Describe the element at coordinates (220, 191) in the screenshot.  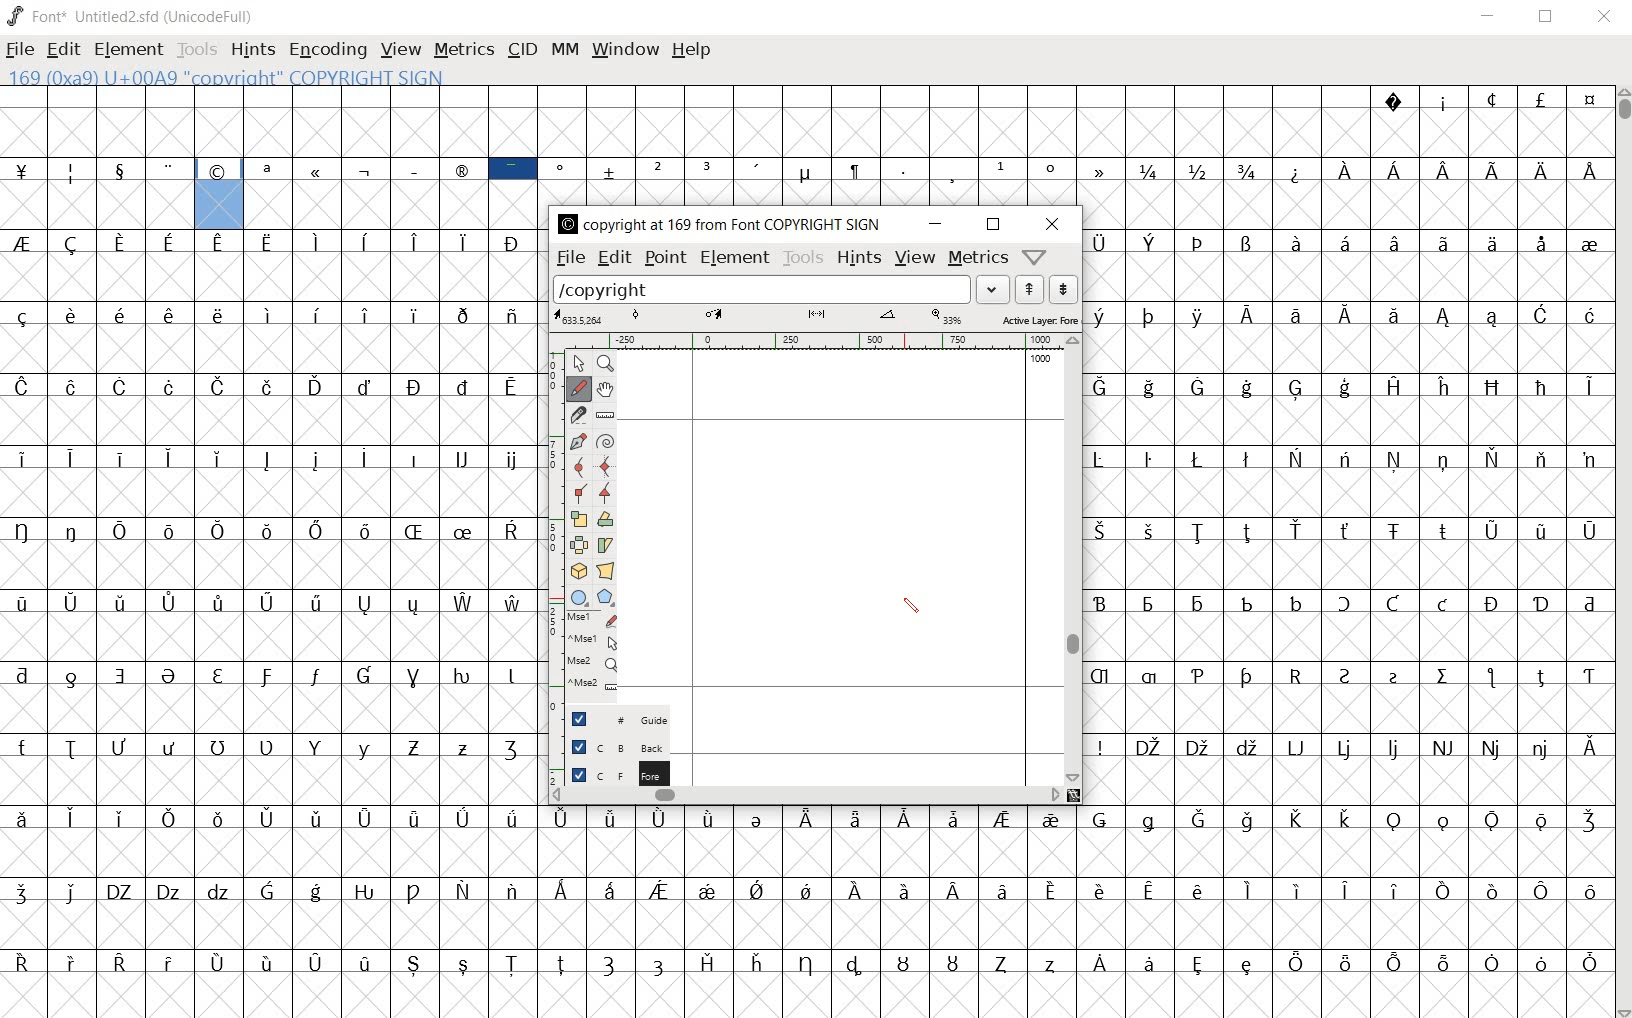
I see `169 (0x9a) U+00A9 "copyright" COPYRIGHT SIGN` at that location.